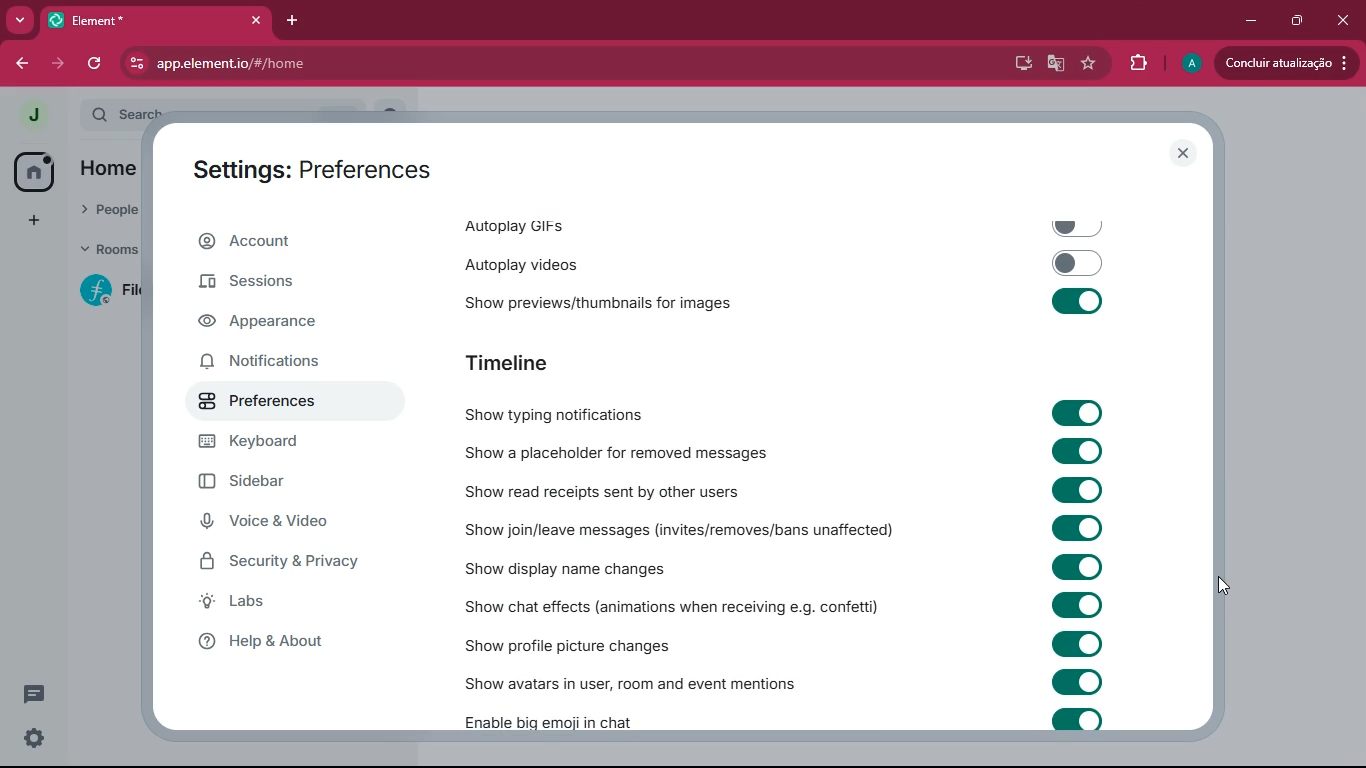  I want to click on Show typing notifications, so click(784, 411).